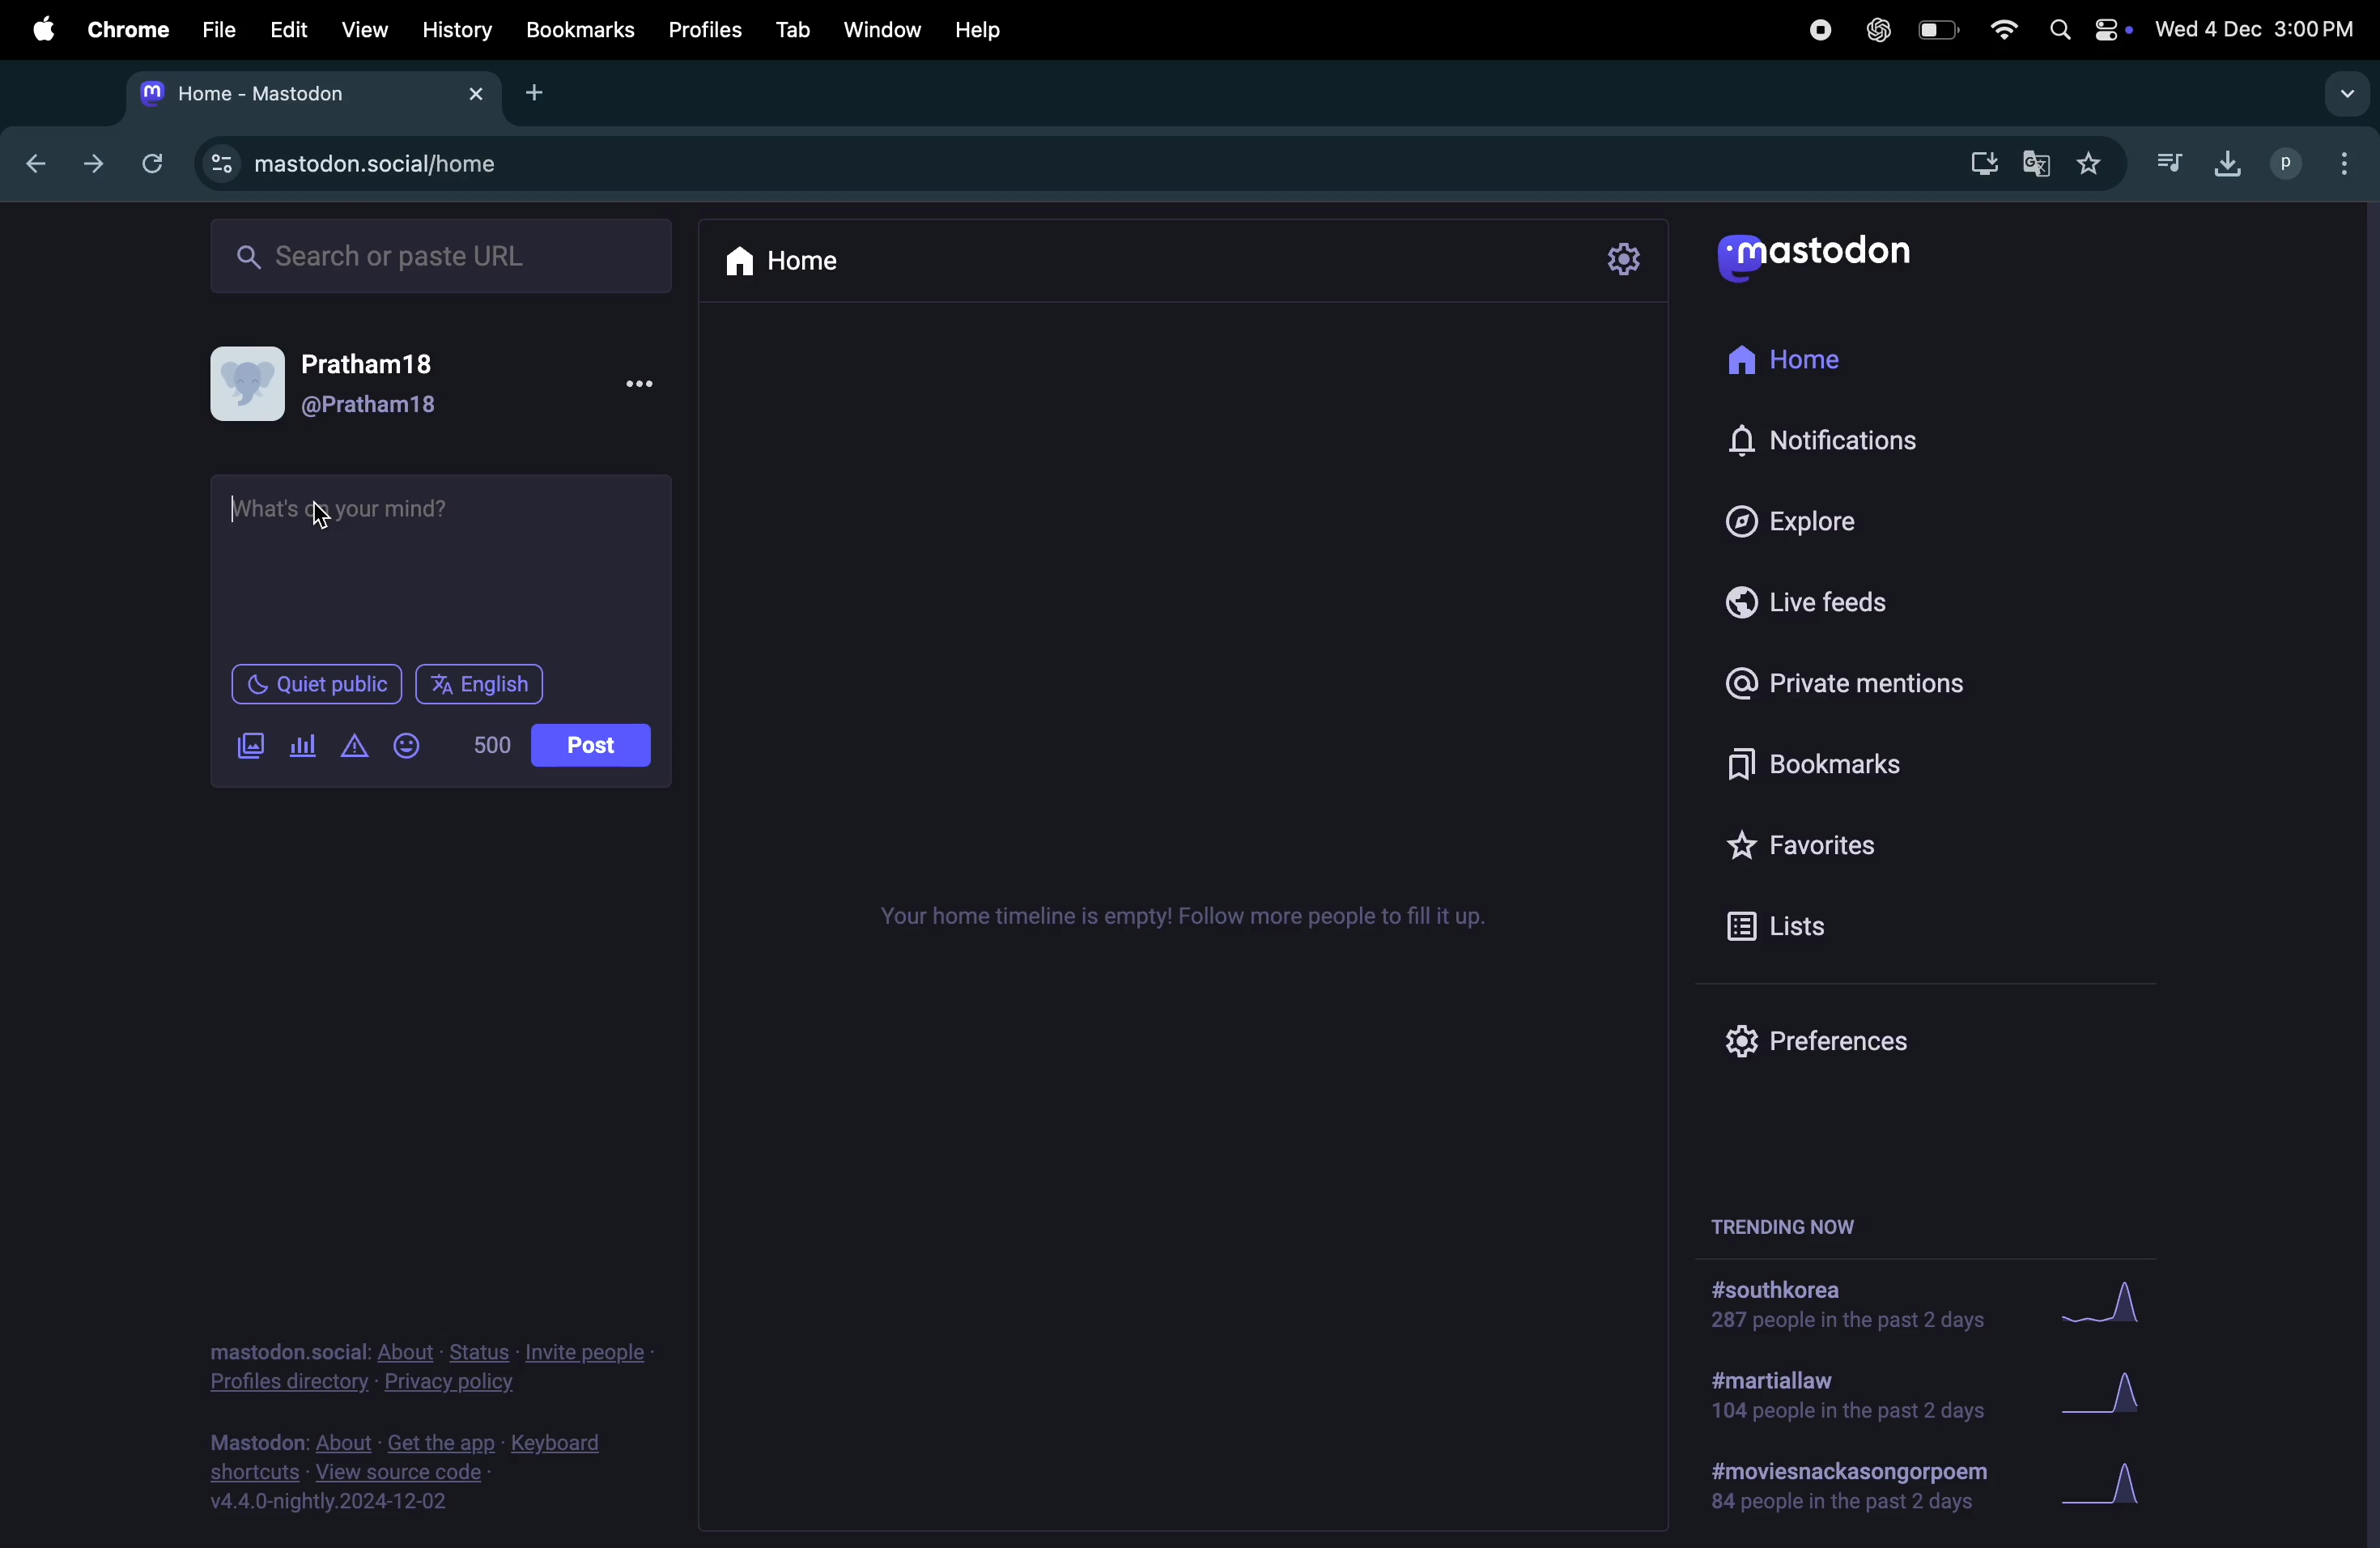 The height and width of the screenshot is (1548, 2380). I want to click on history, so click(459, 31).